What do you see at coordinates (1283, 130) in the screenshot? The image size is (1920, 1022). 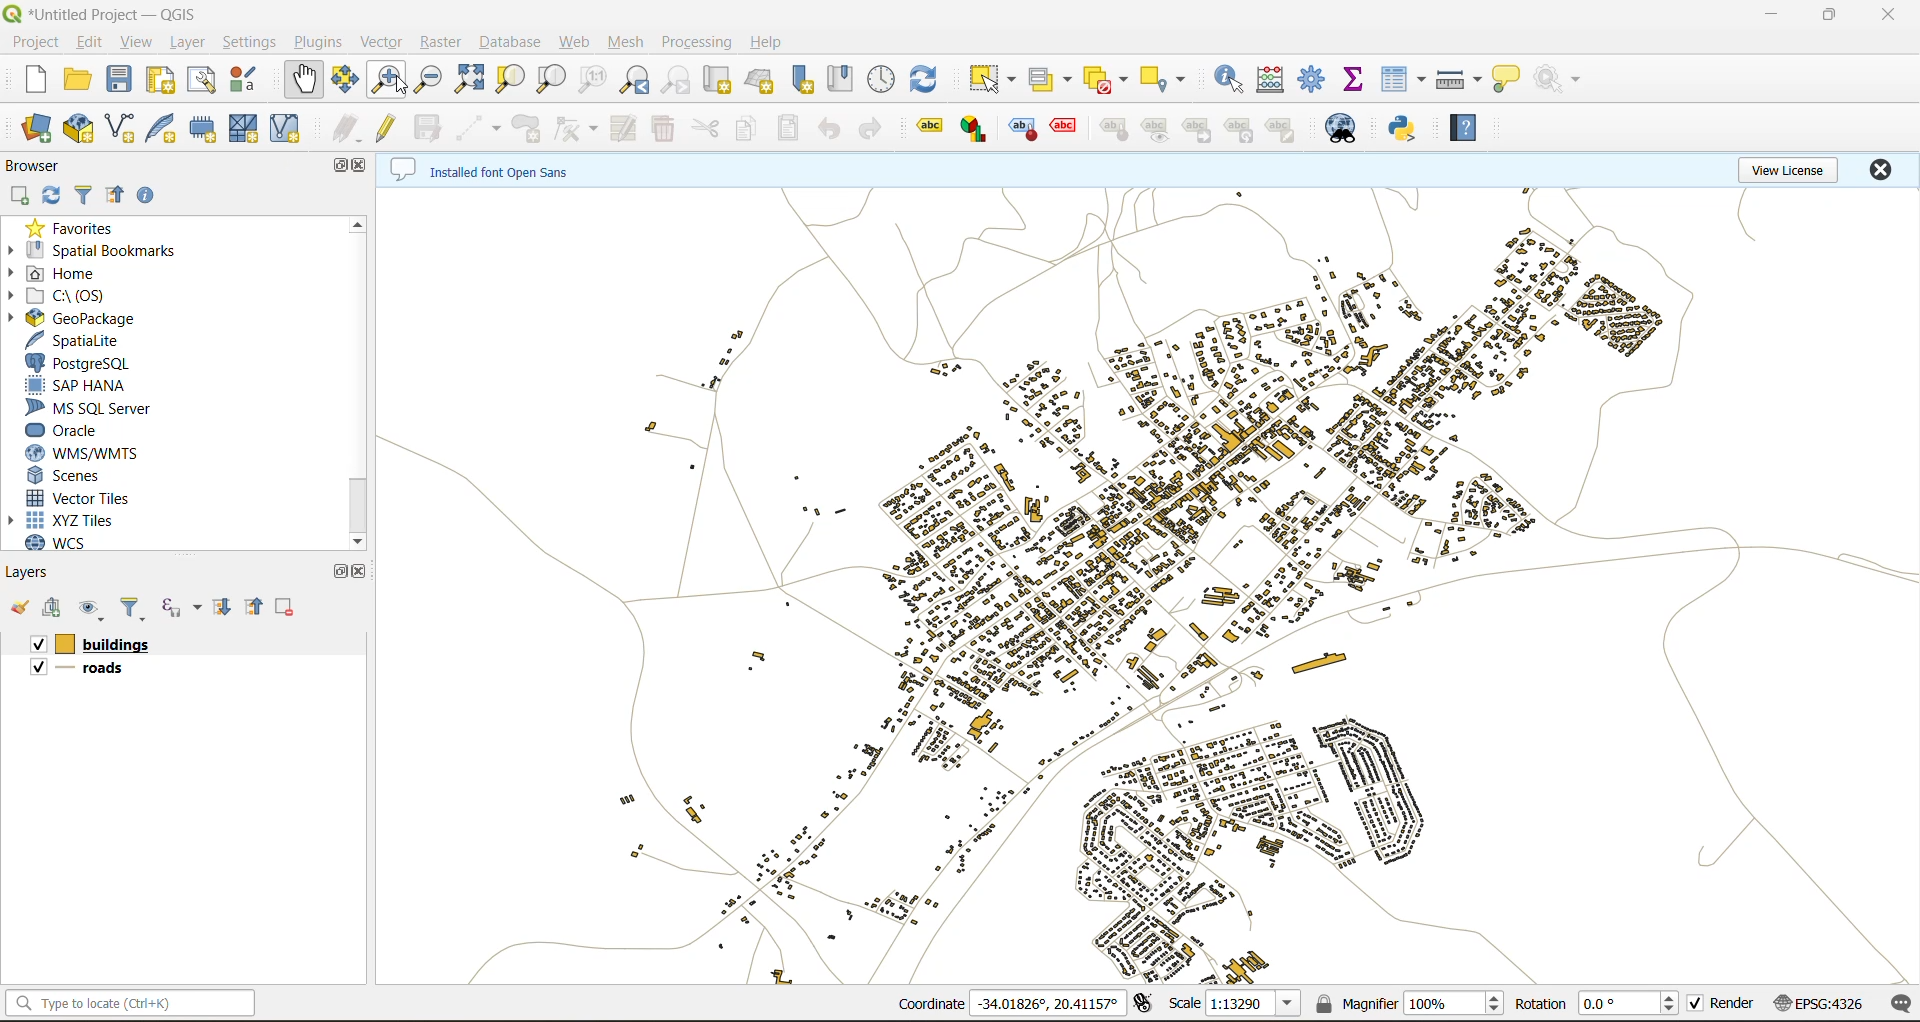 I see `Edit Label` at bounding box center [1283, 130].